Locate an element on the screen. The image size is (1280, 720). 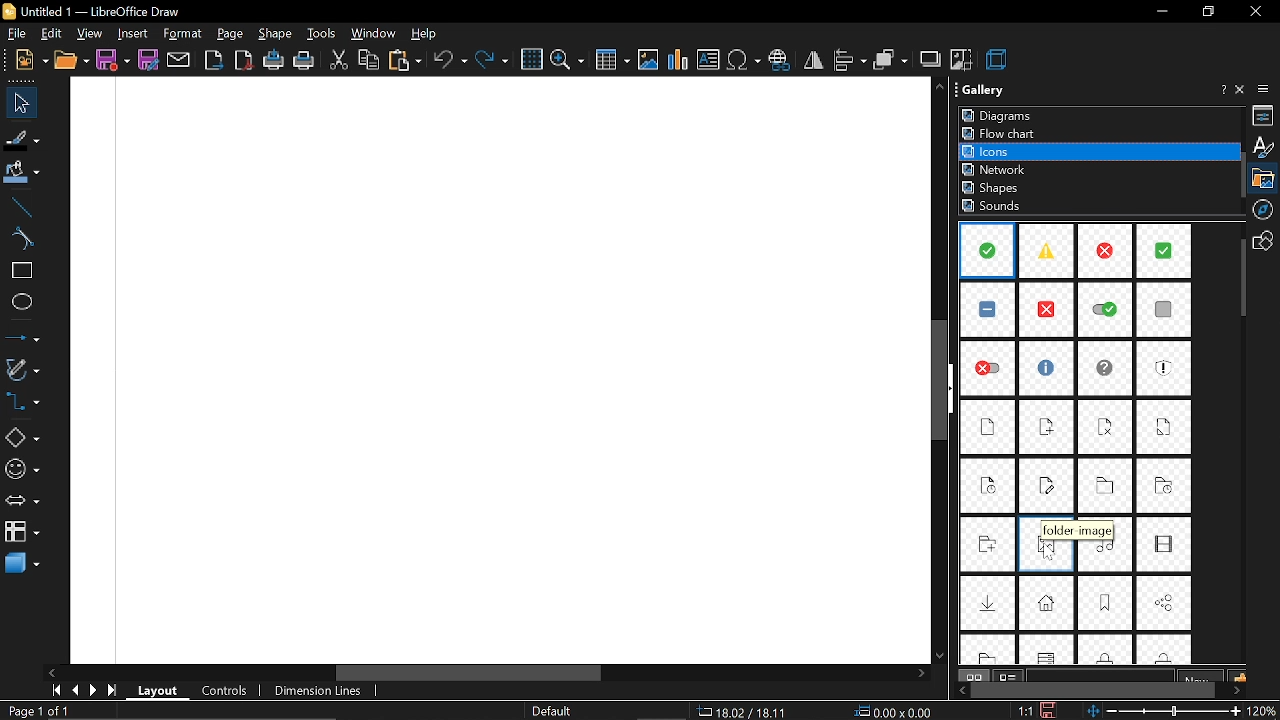
20% is located at coordinates (1264, 711).